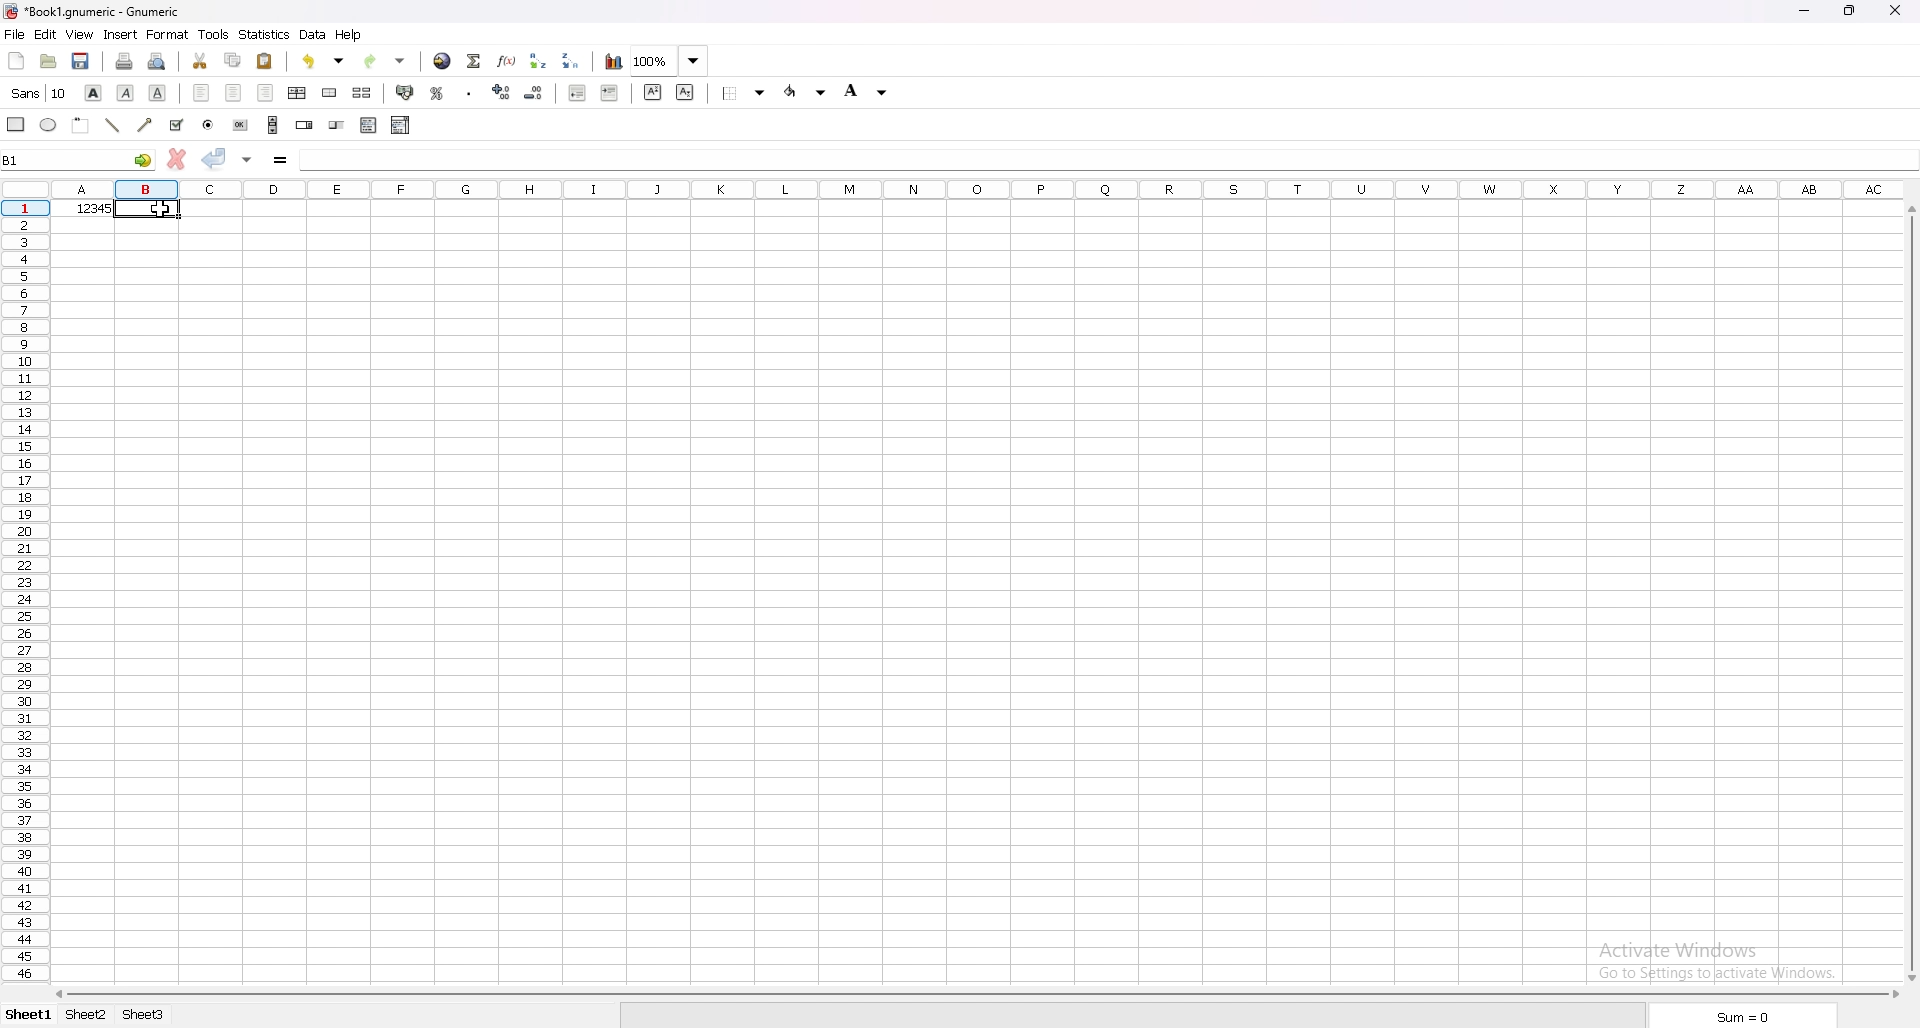 The width and height of the screenshot is (1920, 1028). I want to click on rectangle, so click(16, 124).